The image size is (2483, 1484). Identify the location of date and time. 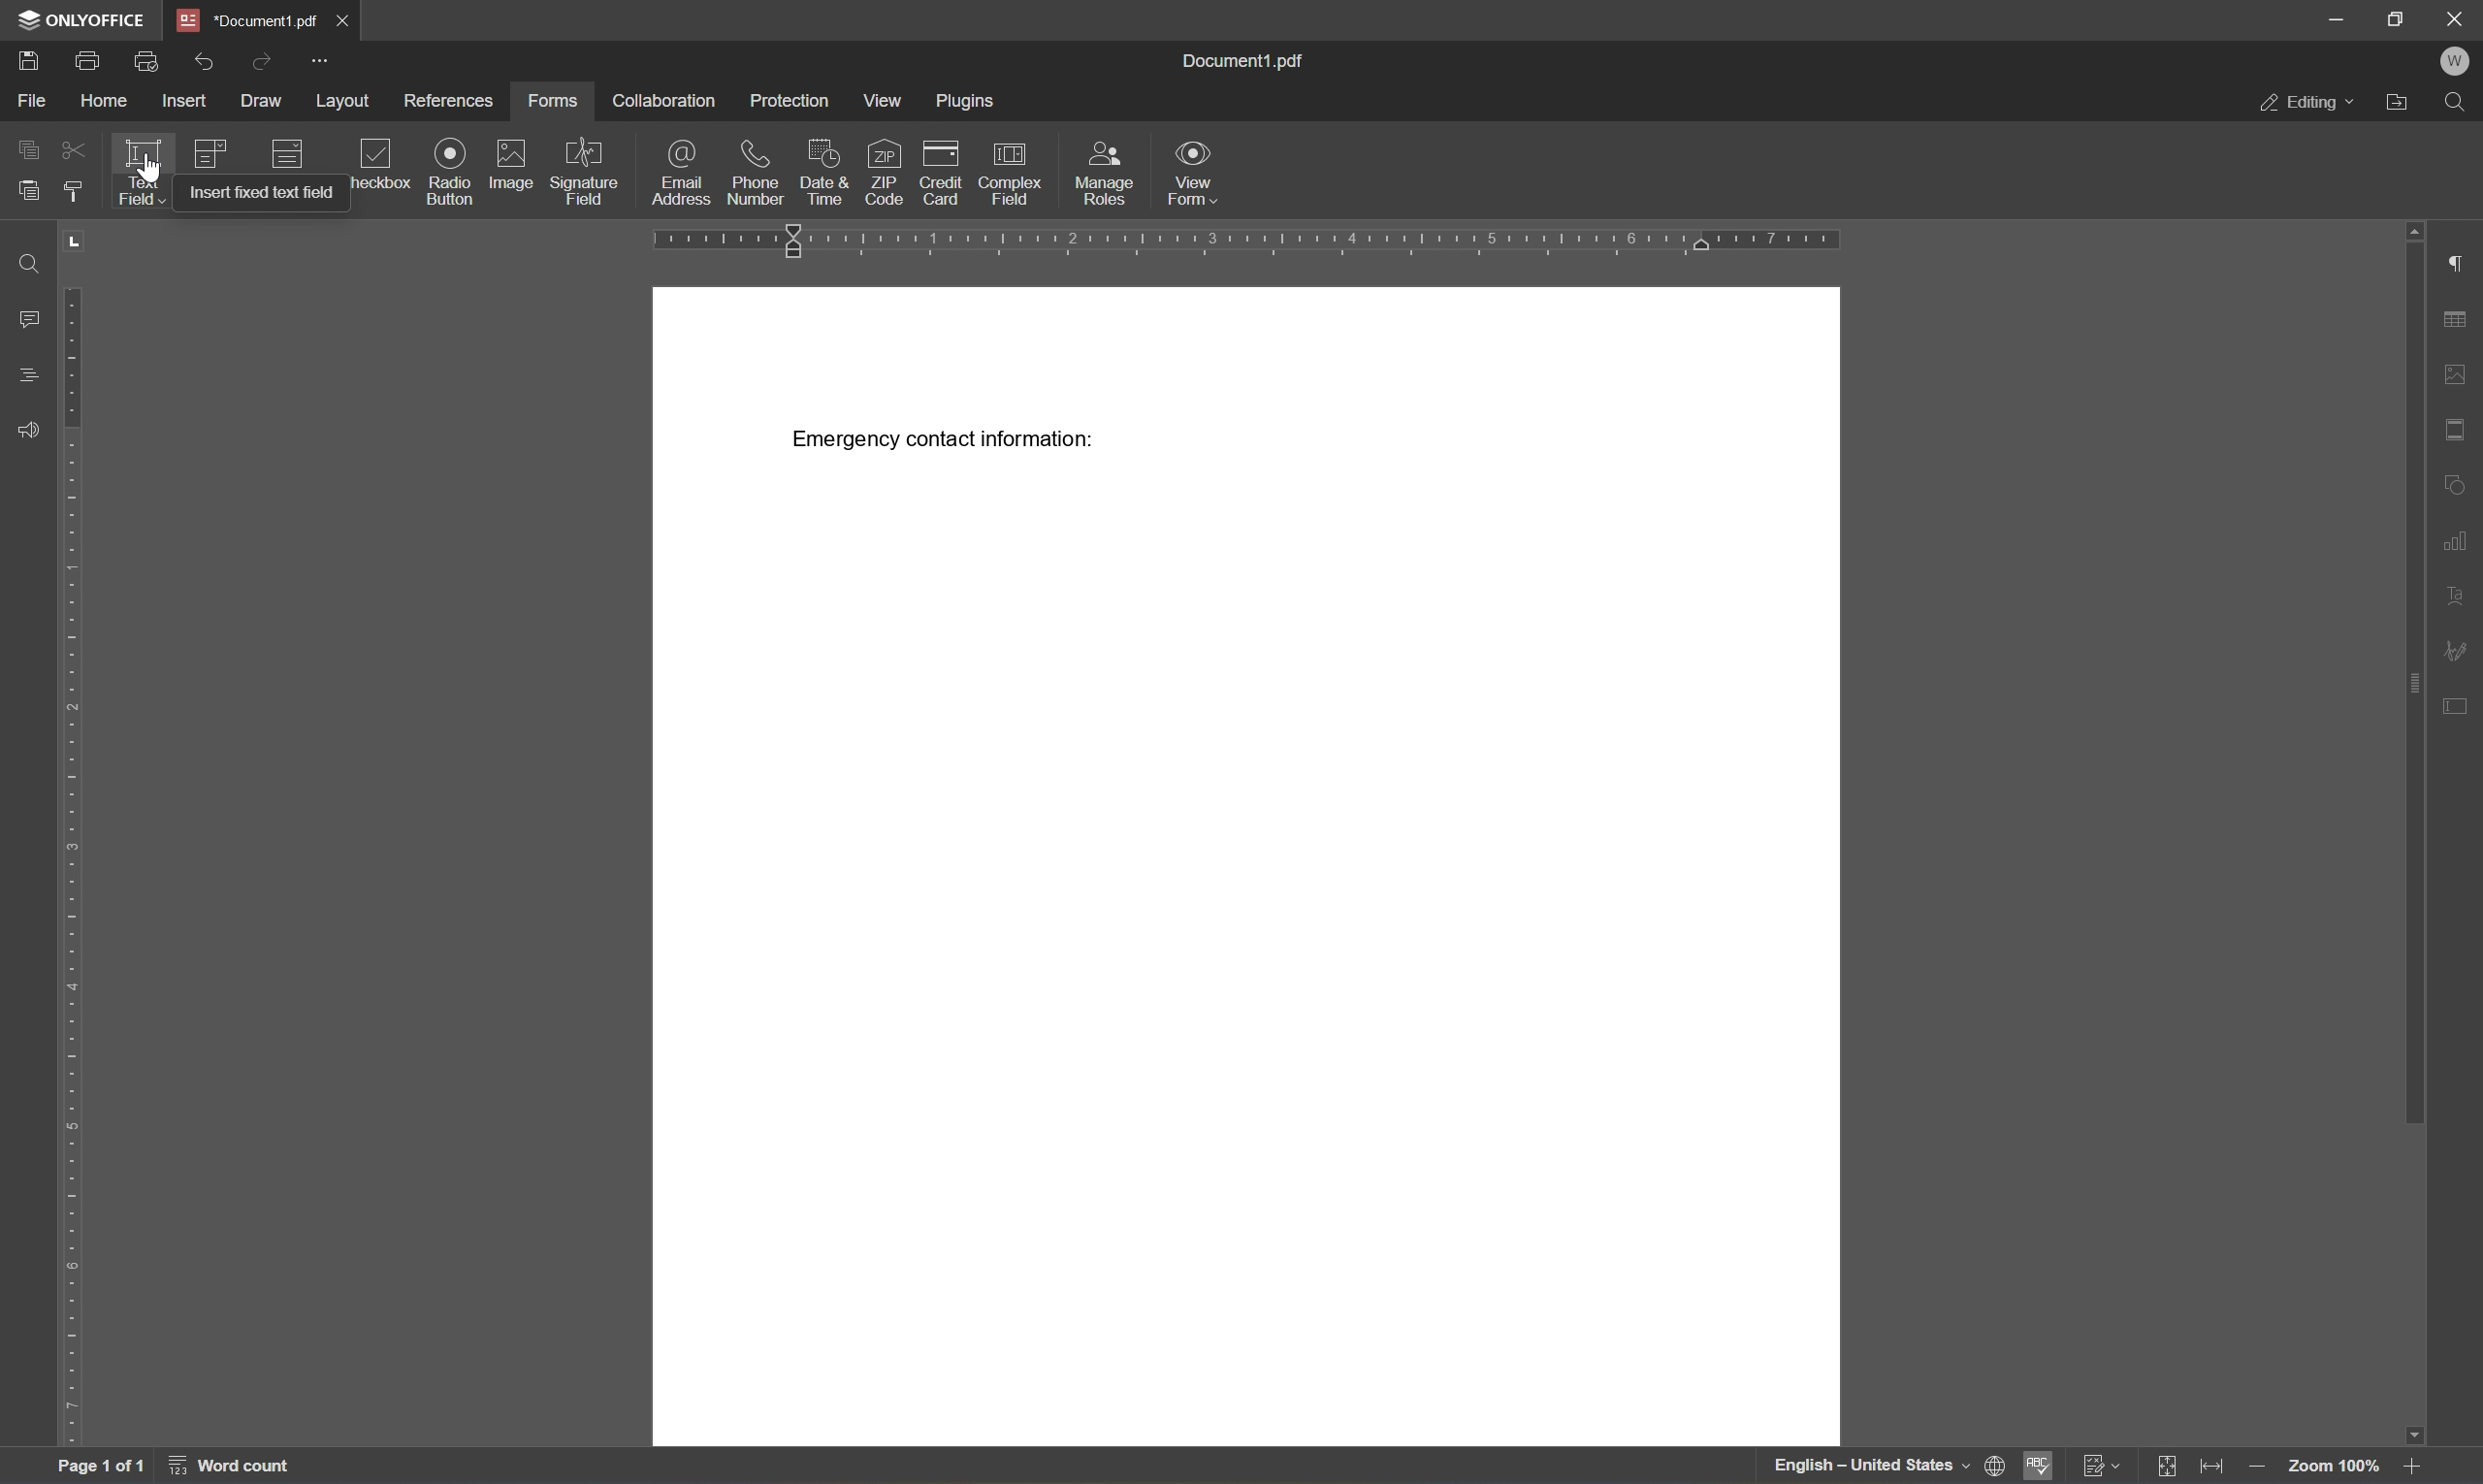
(829, 172).